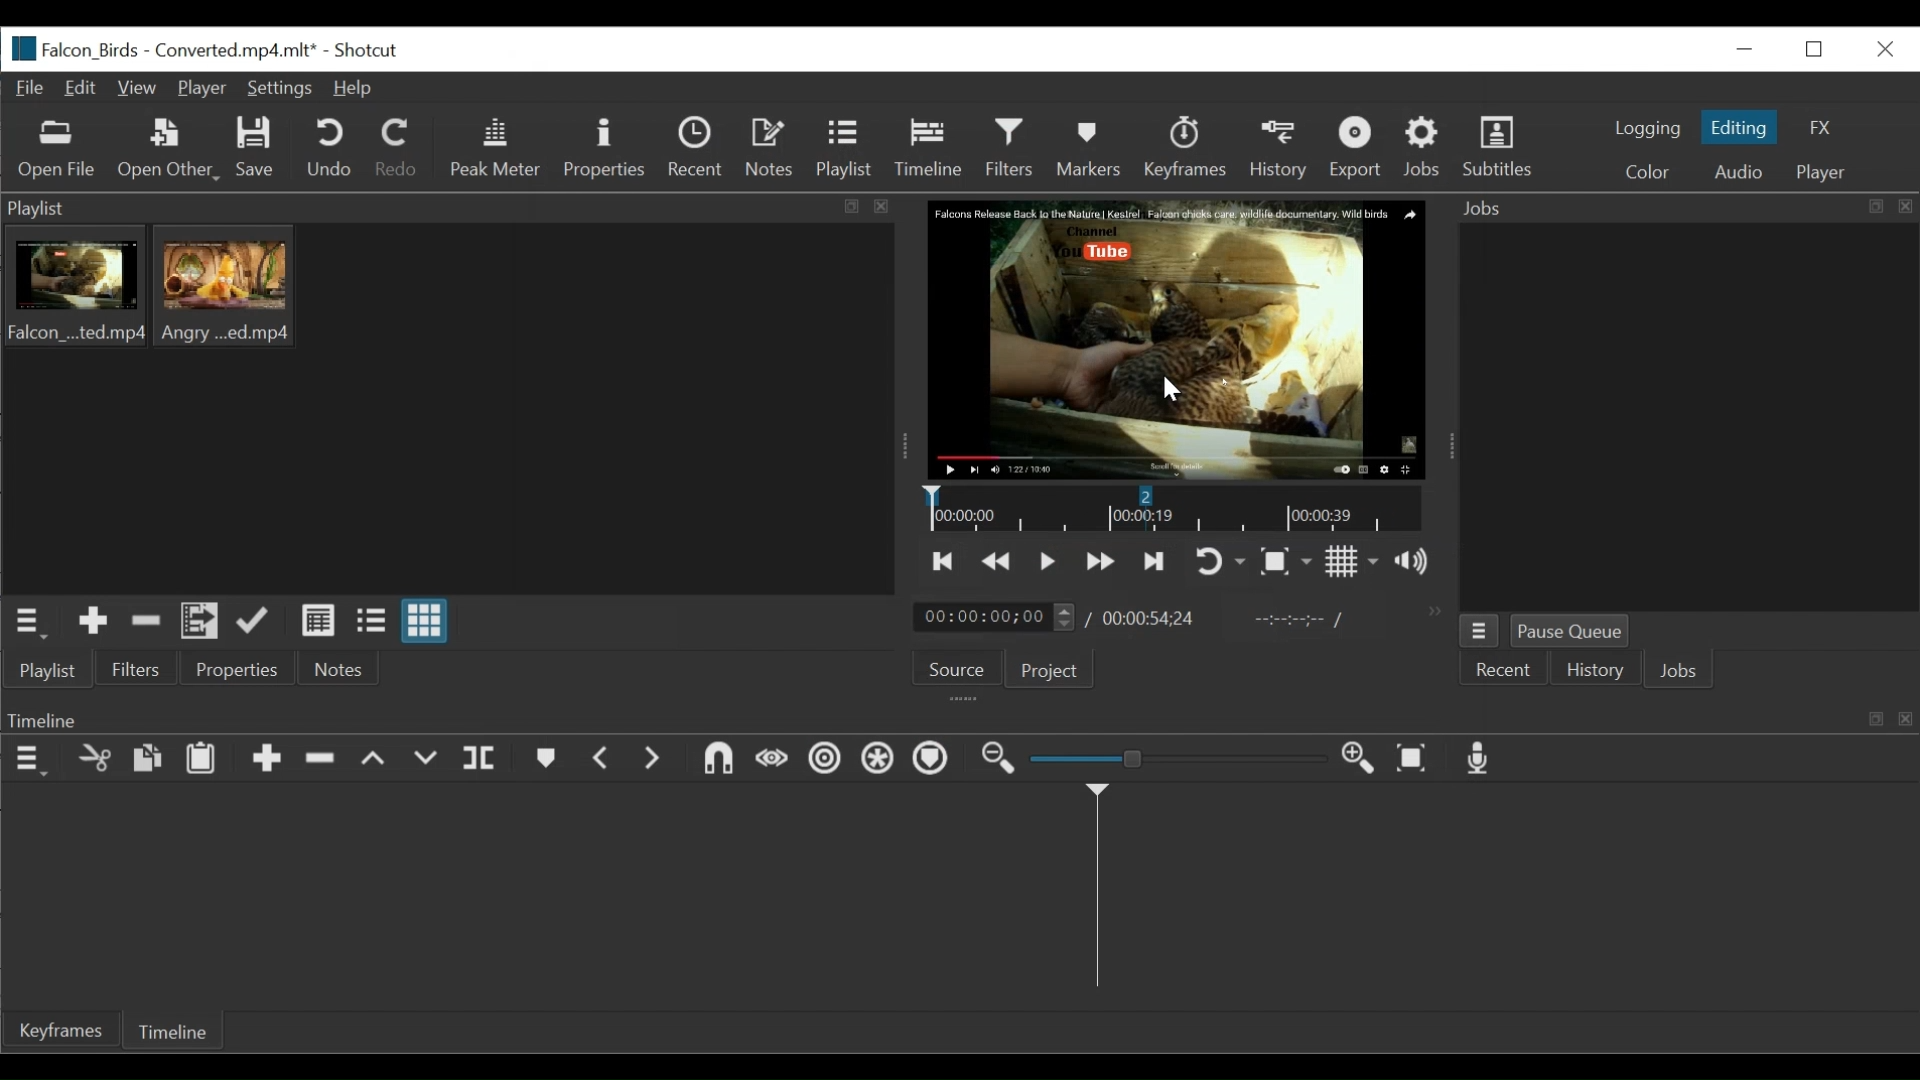 This screenshot has width=1920, height=1080. Describe the element at coordinates (1220, 561) in the screenshot. I see `Toggle player looping` at that location.